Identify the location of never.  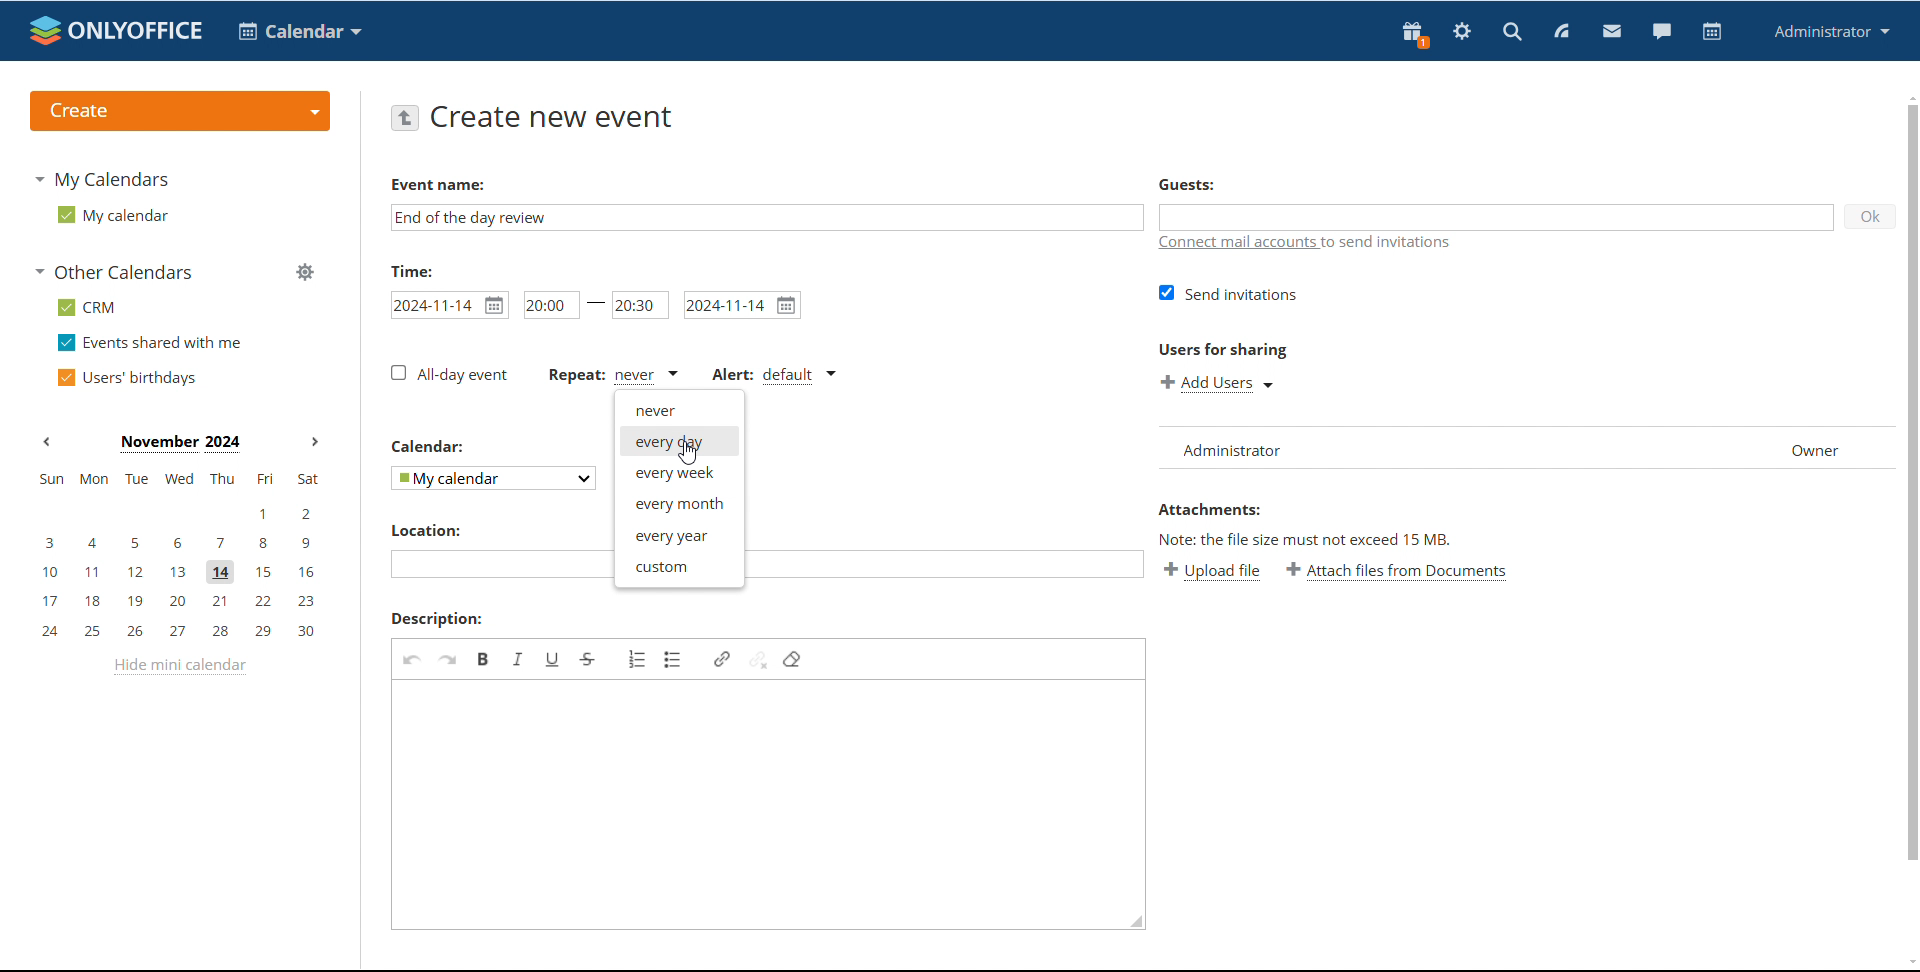
(682, 410).